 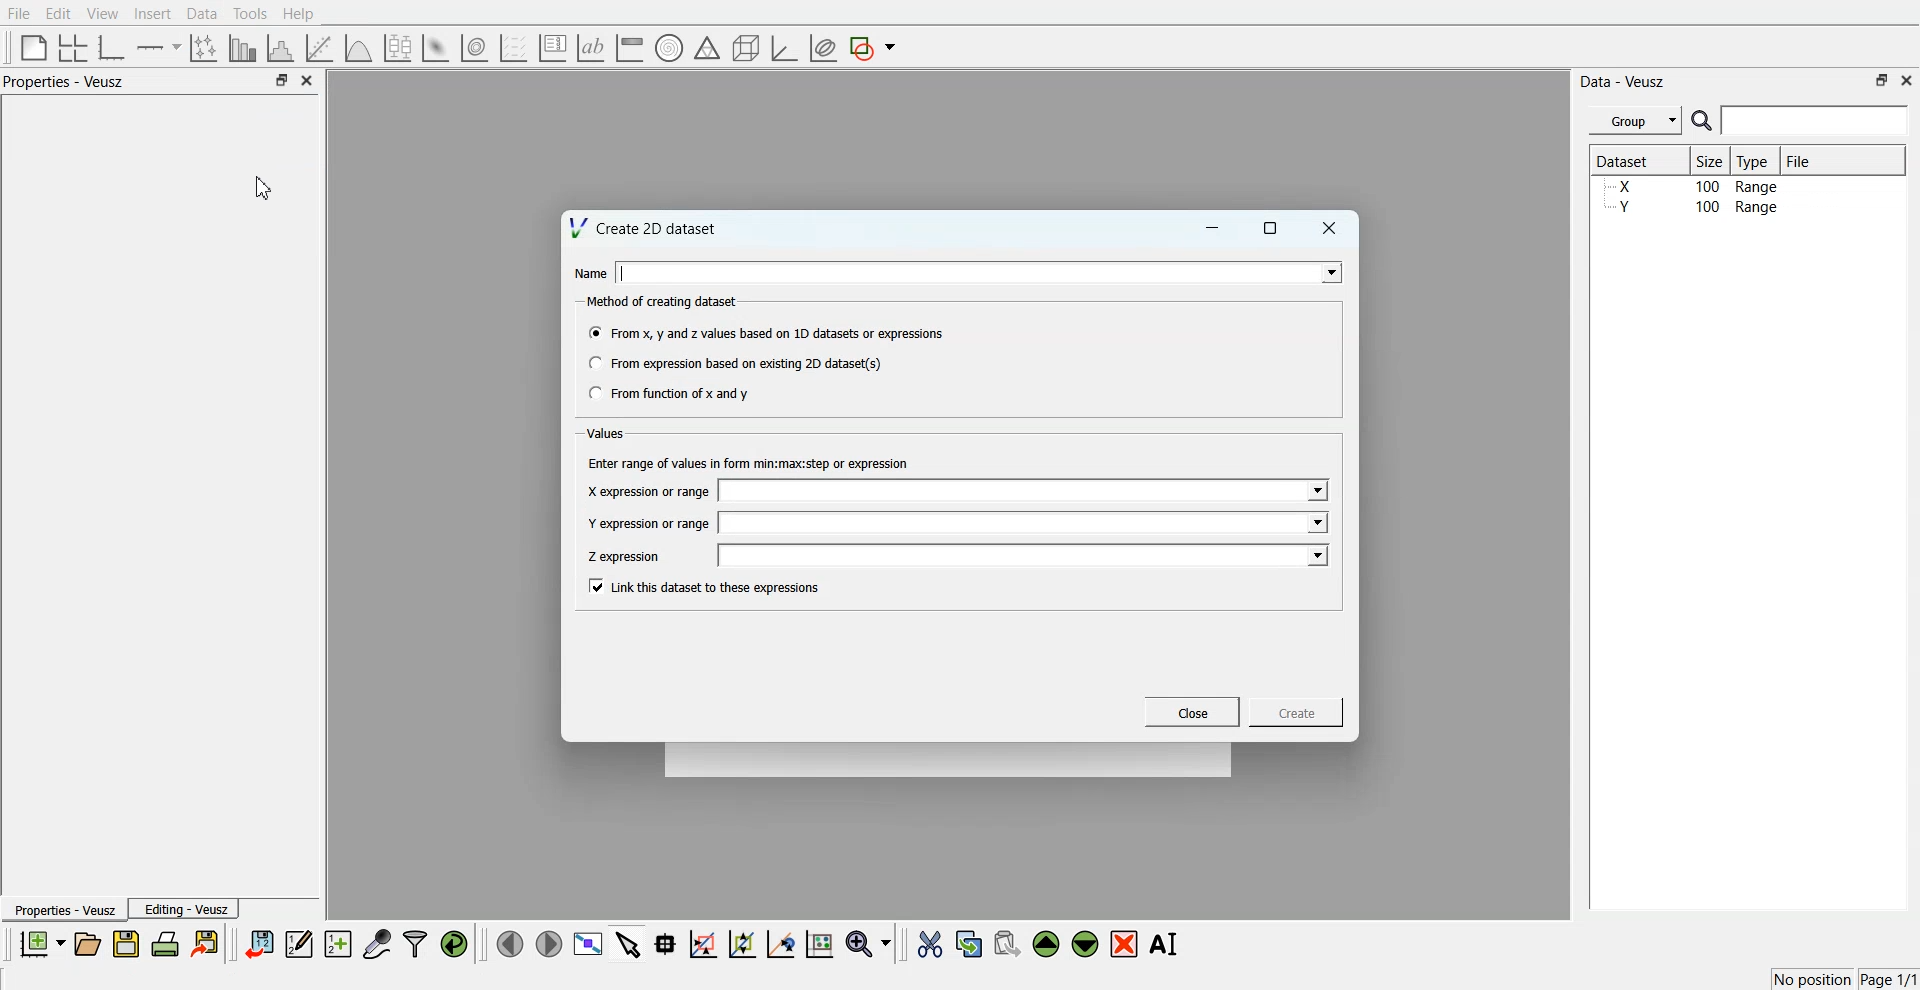 I want to click on Enter name, so click(x=1026, y=522).